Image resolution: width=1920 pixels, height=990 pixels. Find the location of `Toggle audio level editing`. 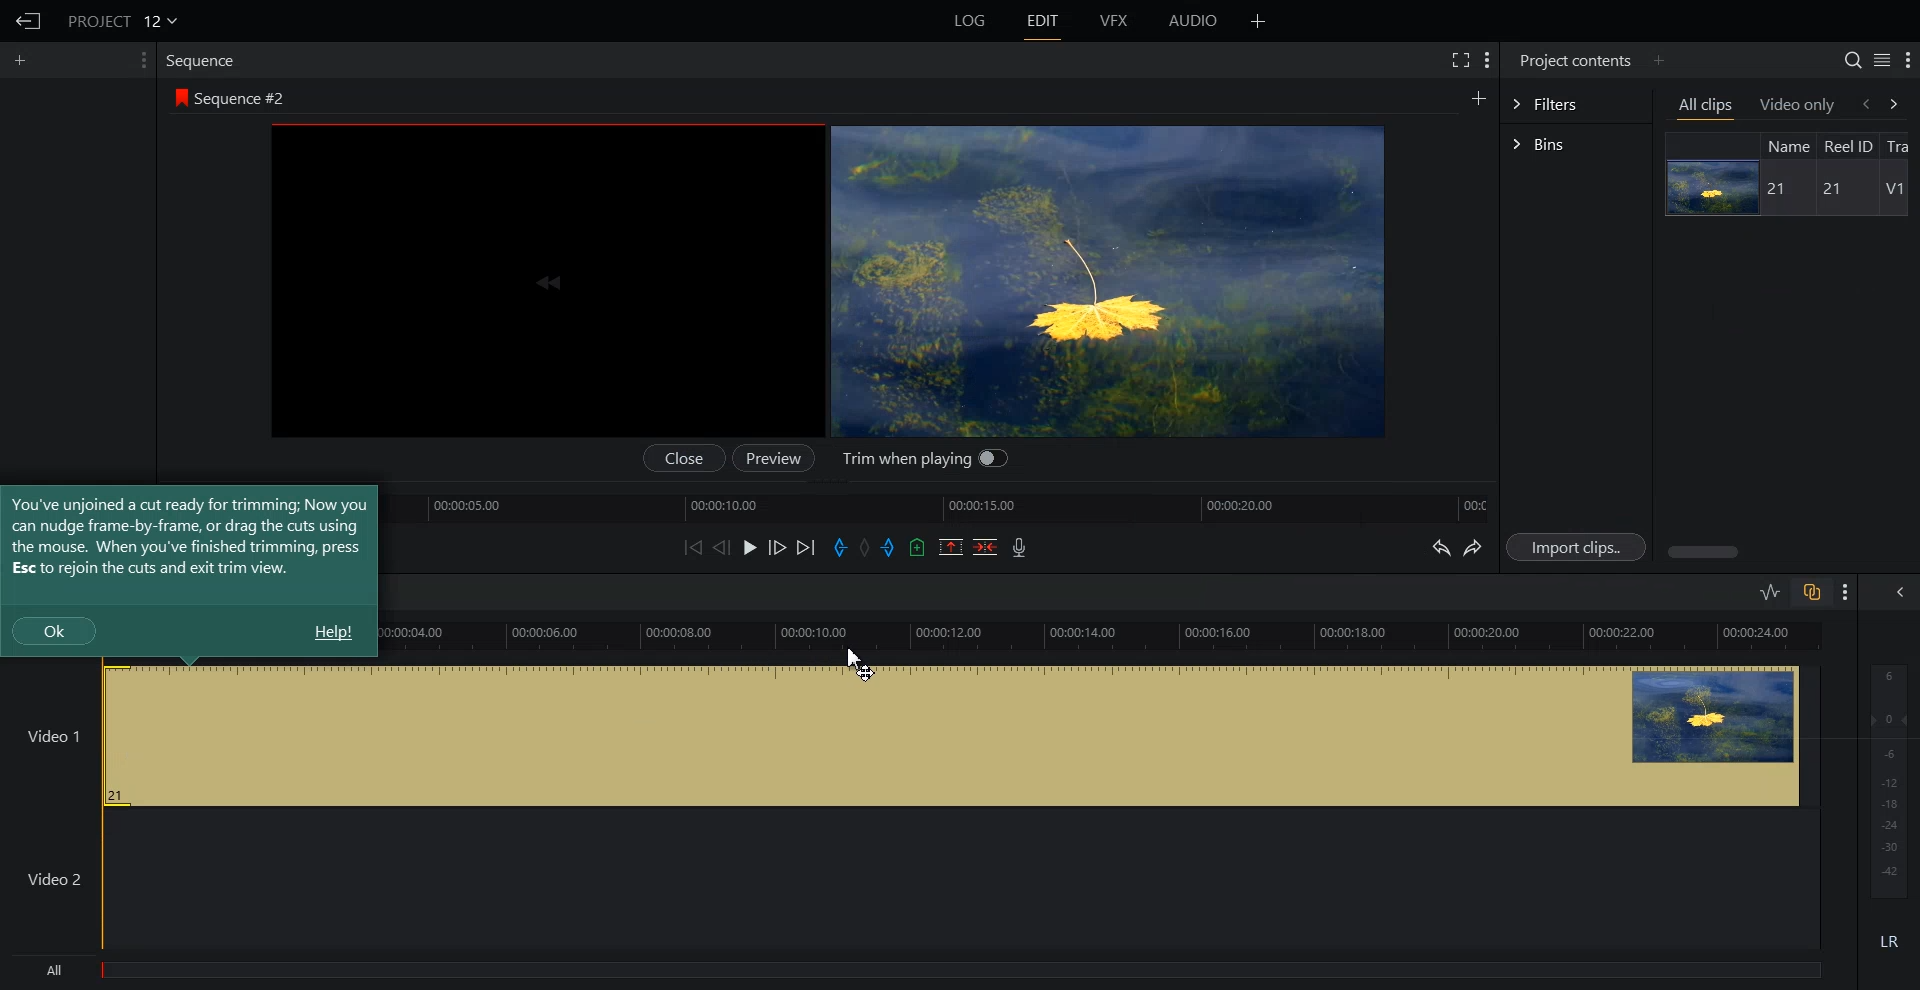

Toggle audio level editing is located at coordinates (1771, 591).